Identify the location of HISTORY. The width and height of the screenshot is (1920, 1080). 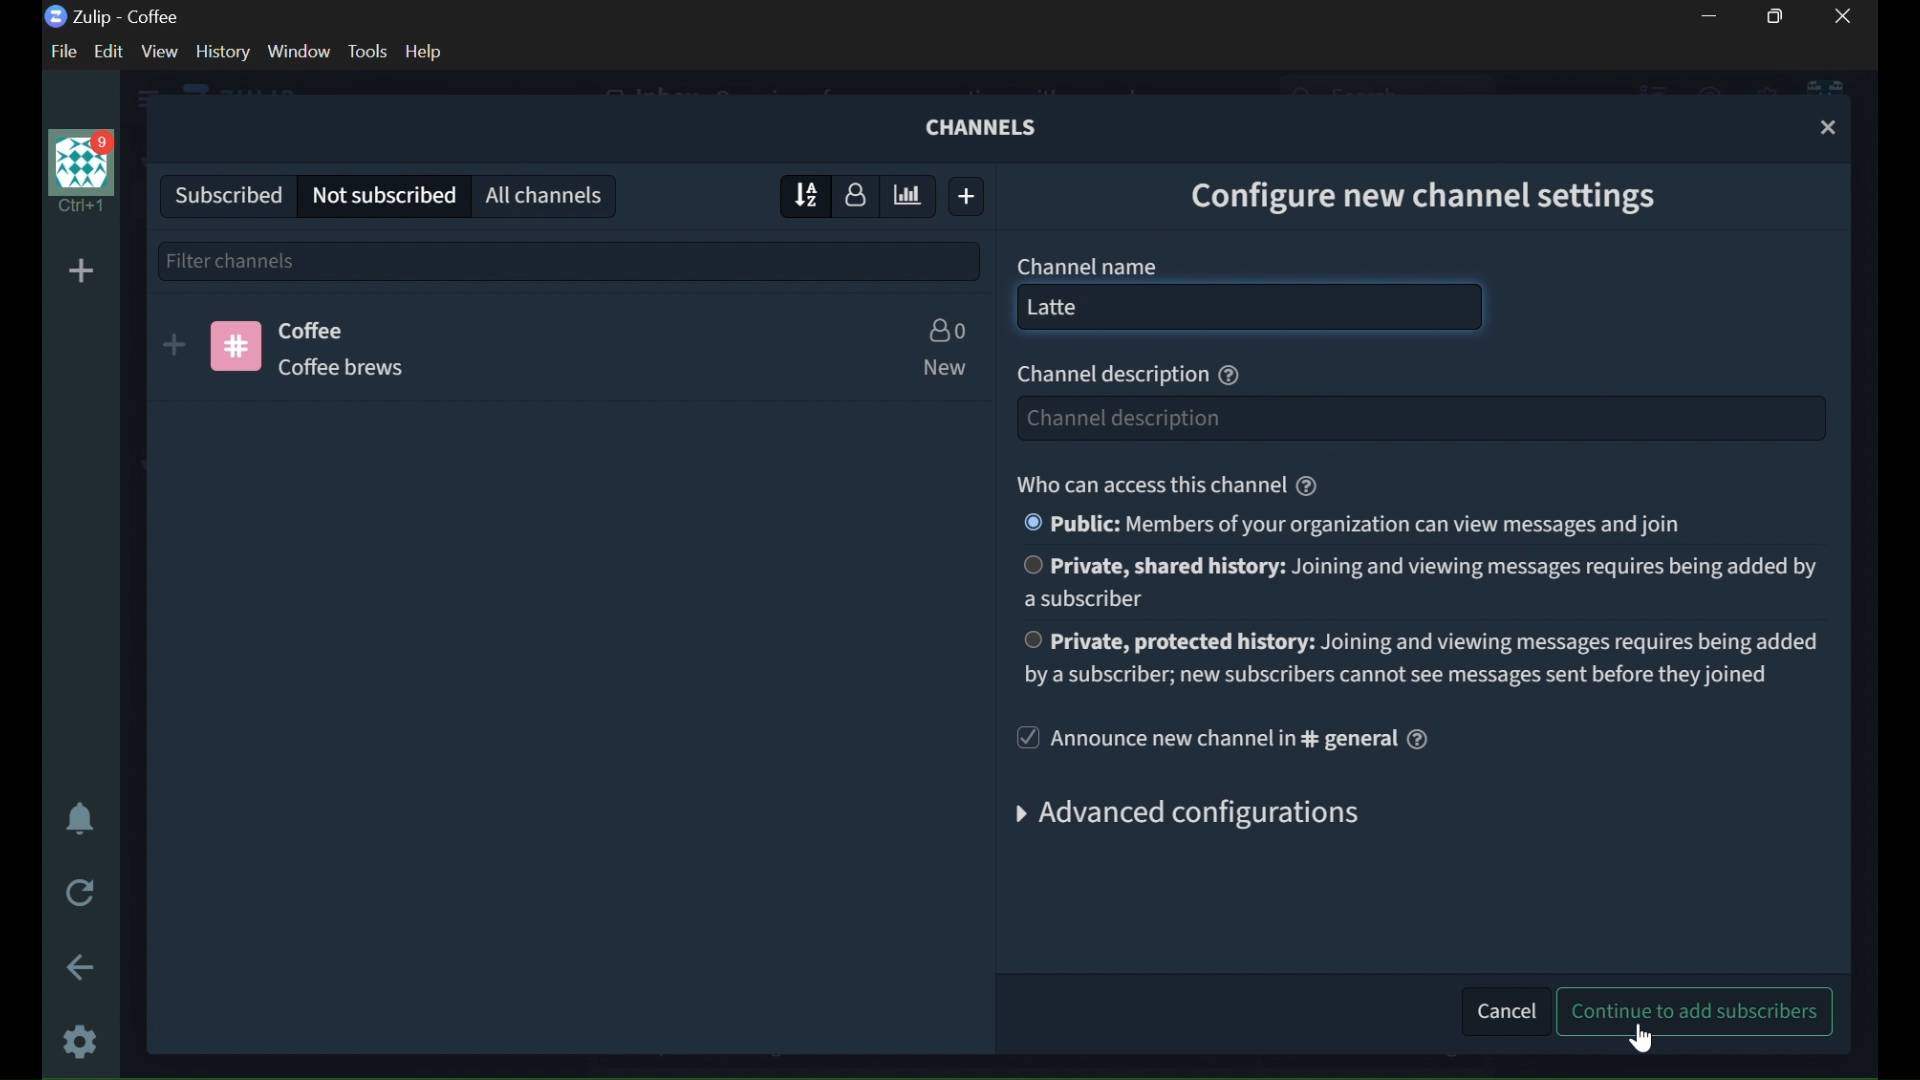
(224, 51).